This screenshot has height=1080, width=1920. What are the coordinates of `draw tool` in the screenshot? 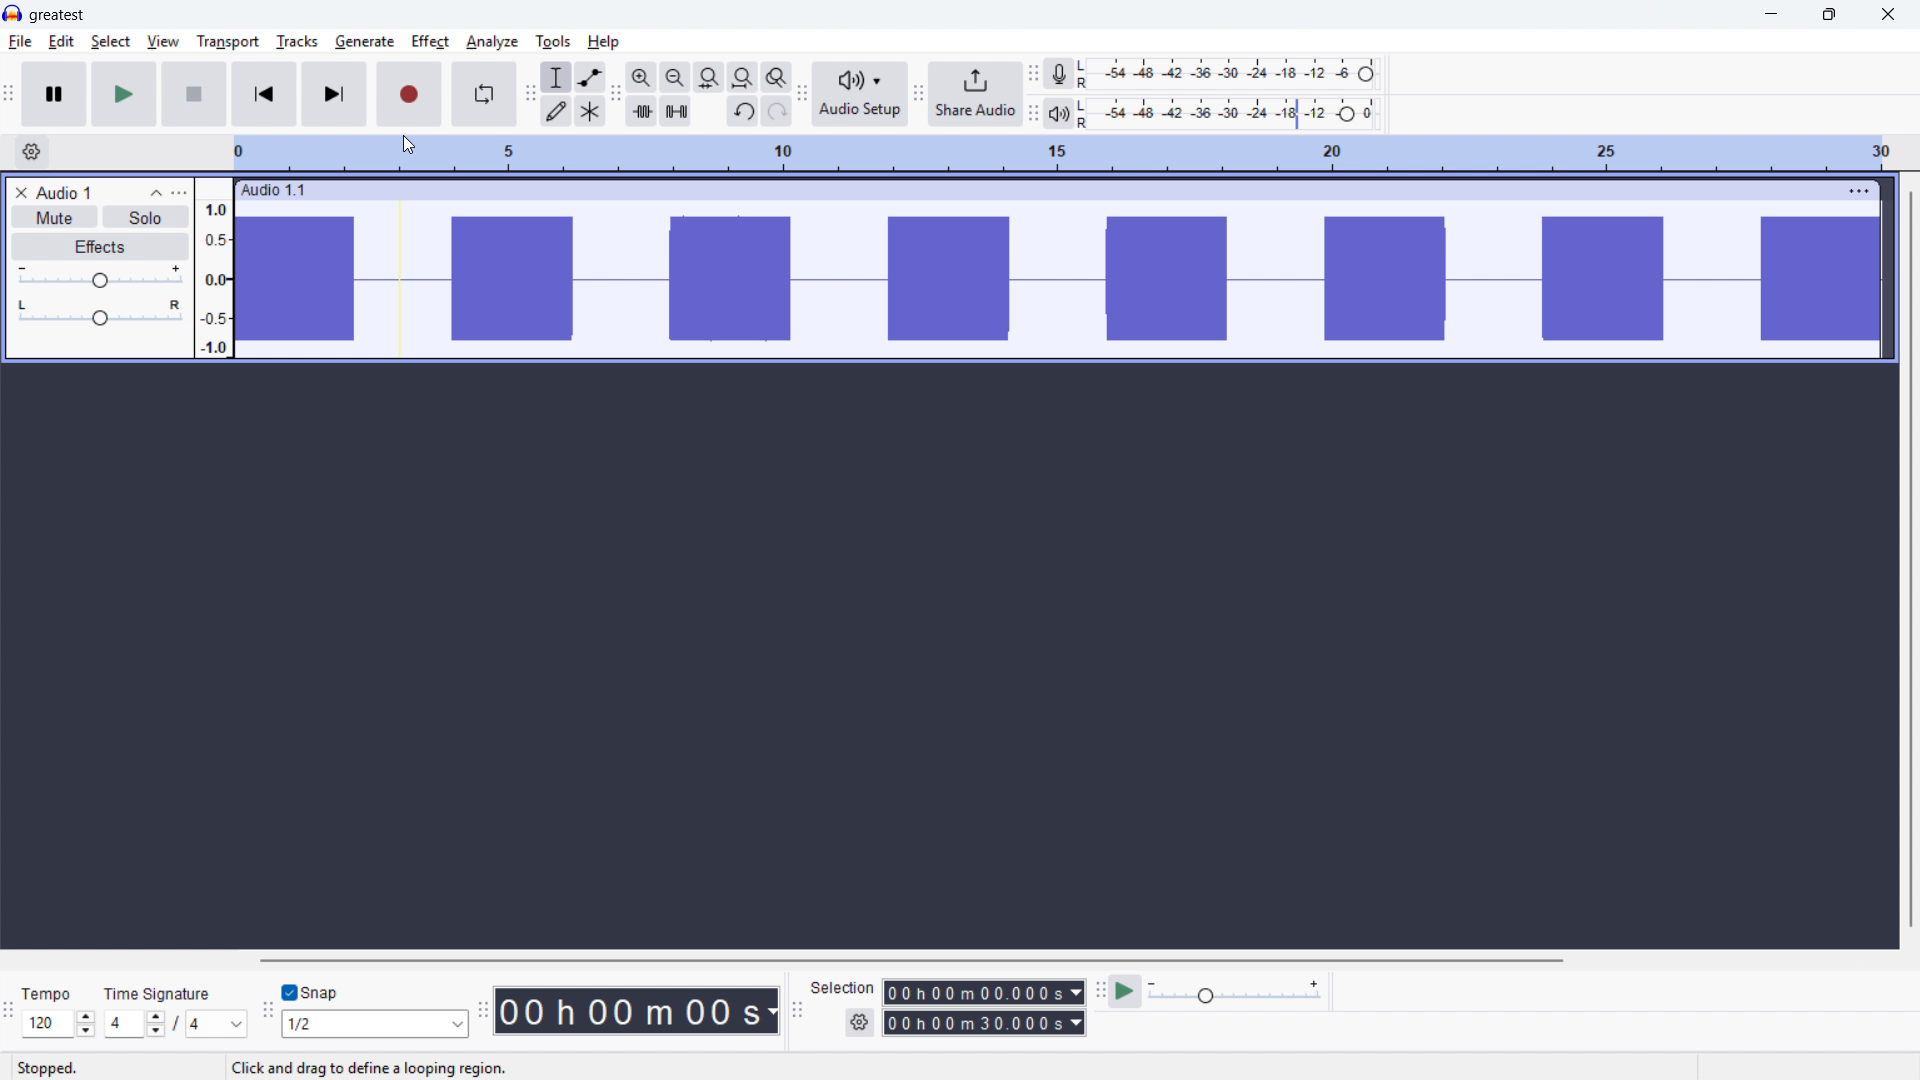 It's located at (556, 110).